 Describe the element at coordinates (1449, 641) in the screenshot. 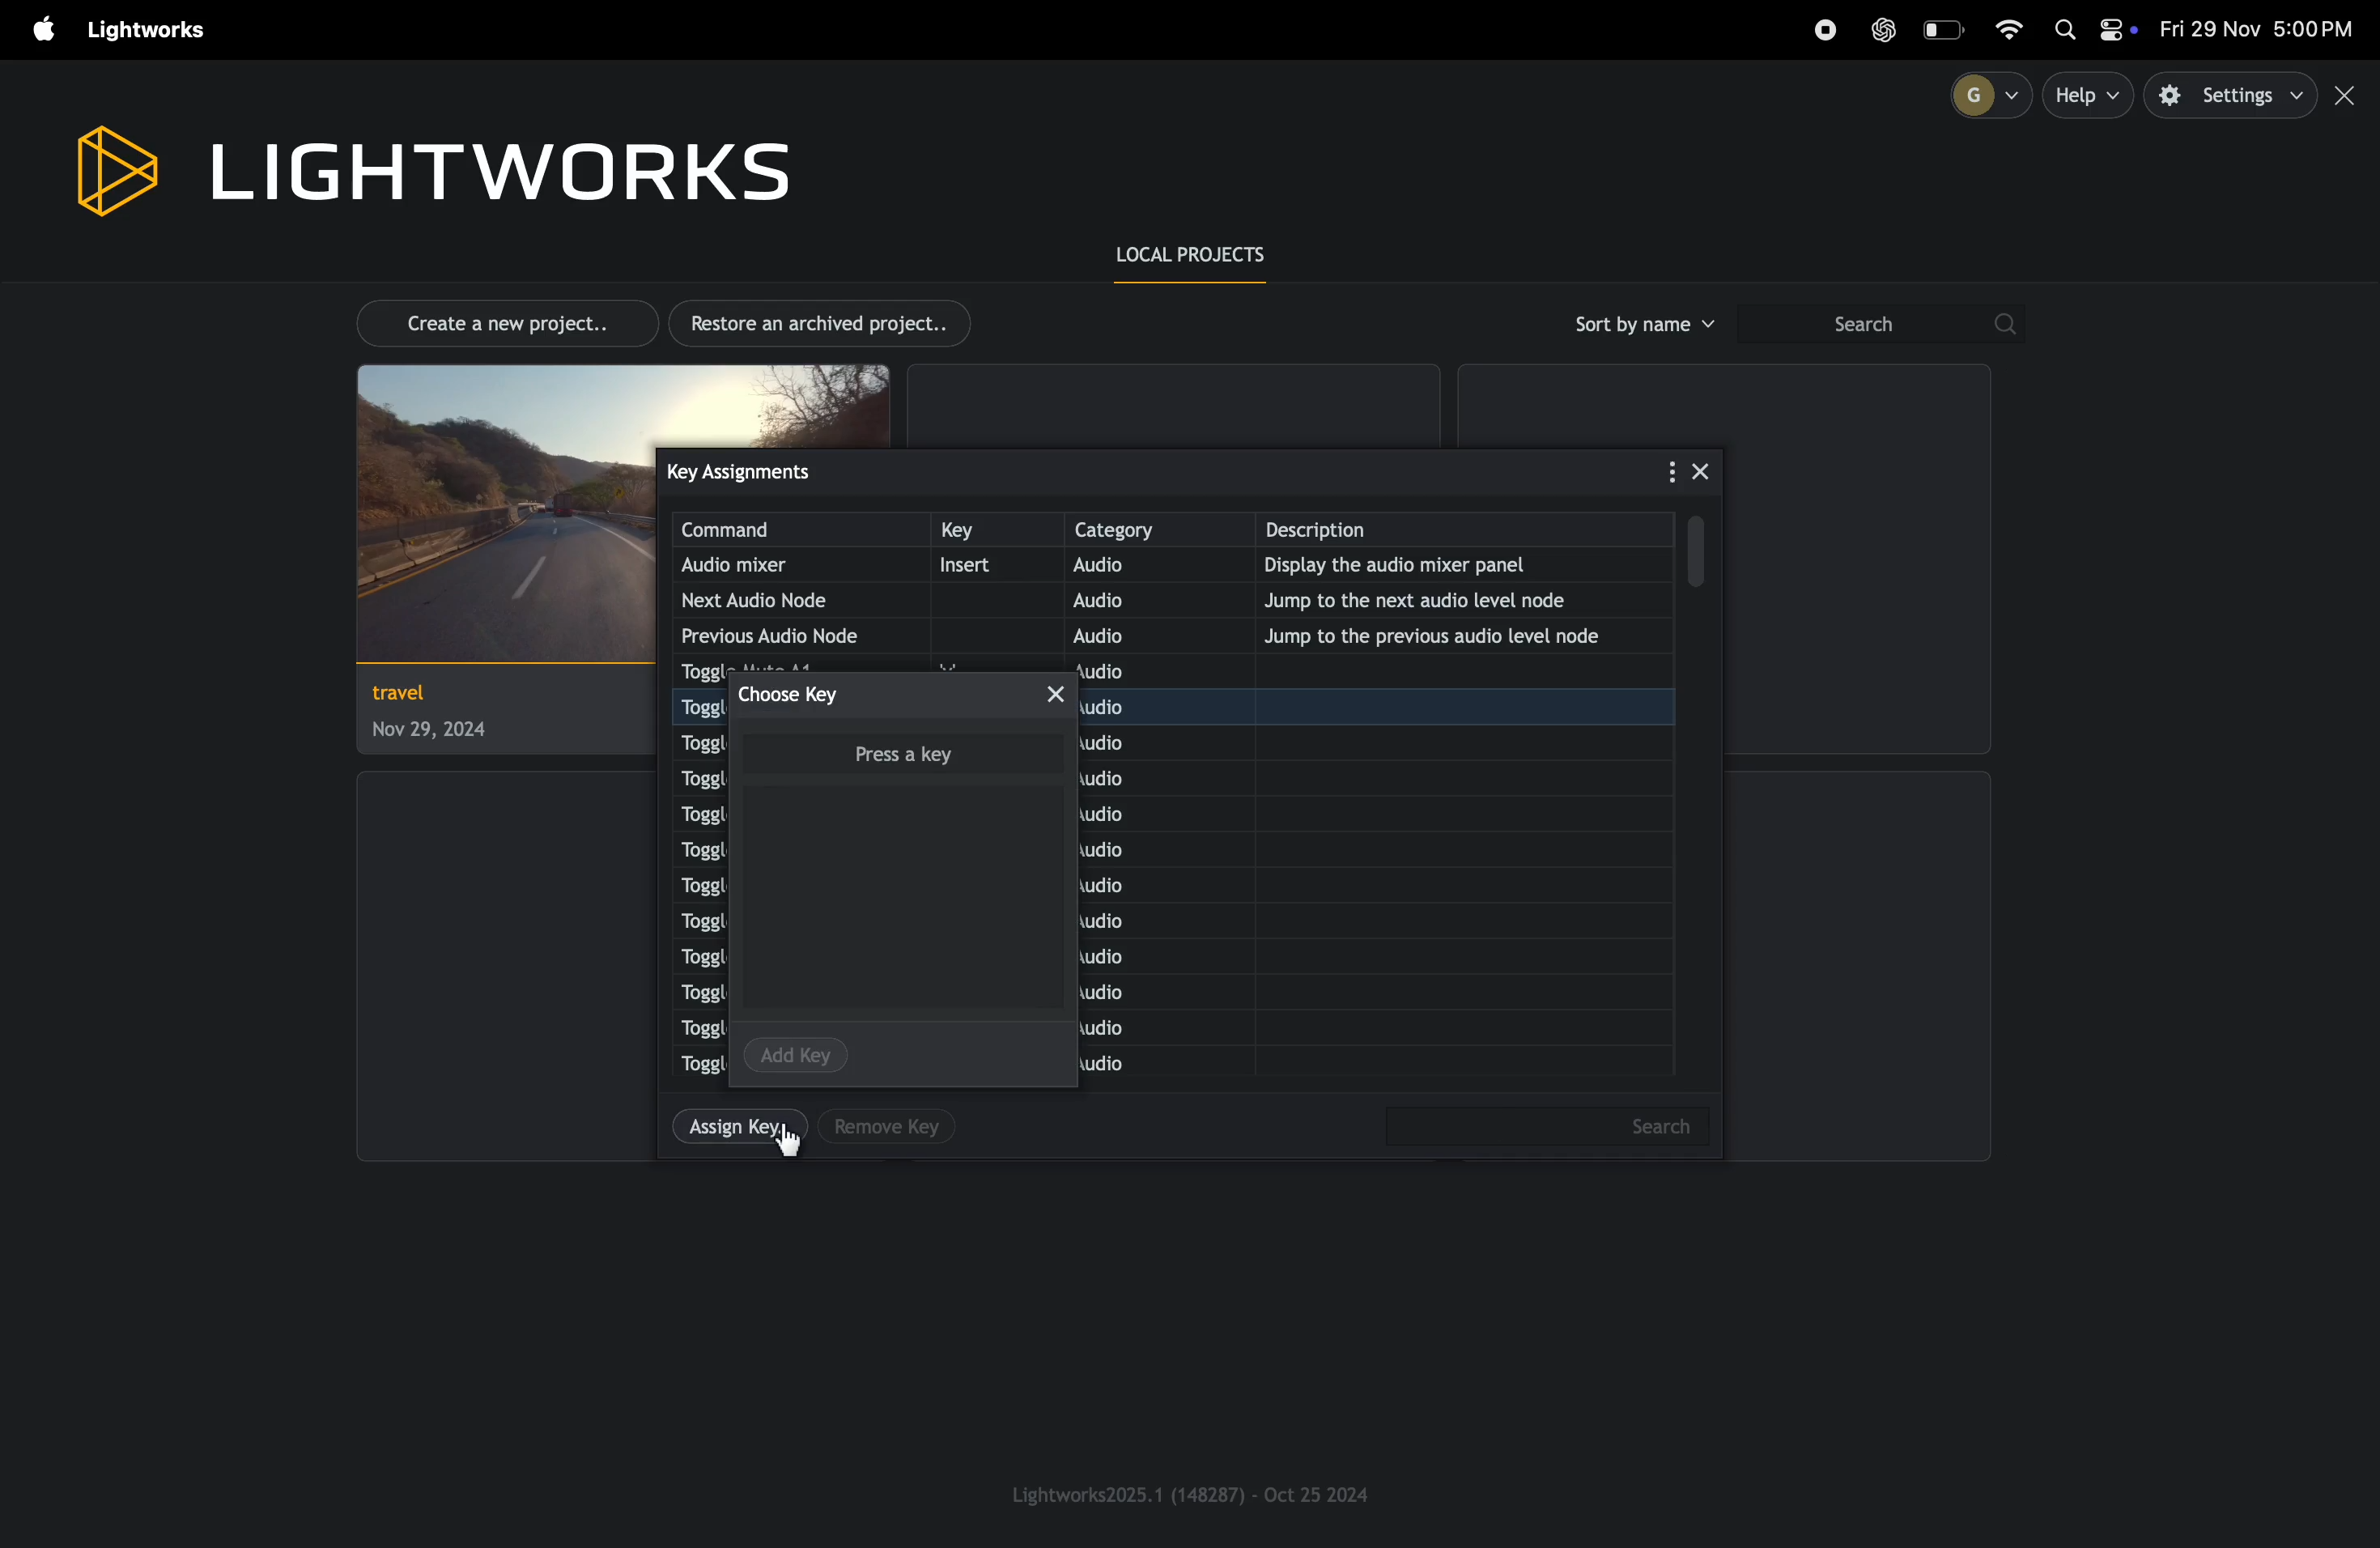

I see `jump to previous mode` at that location.